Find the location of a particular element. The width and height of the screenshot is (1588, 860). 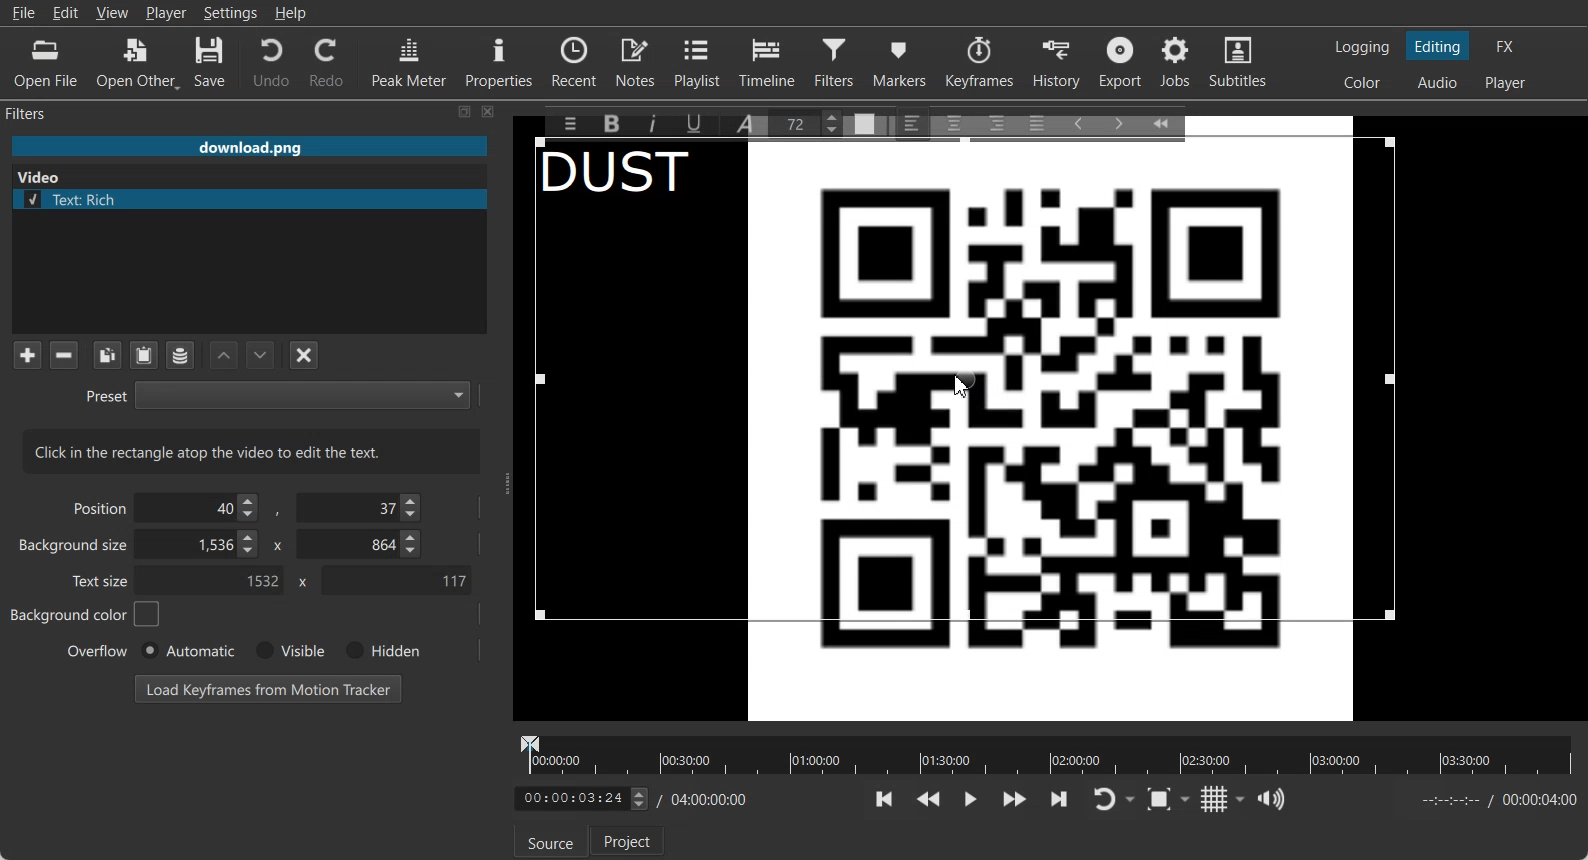

Toggle player lopping is located at coordinates (1101, 800).